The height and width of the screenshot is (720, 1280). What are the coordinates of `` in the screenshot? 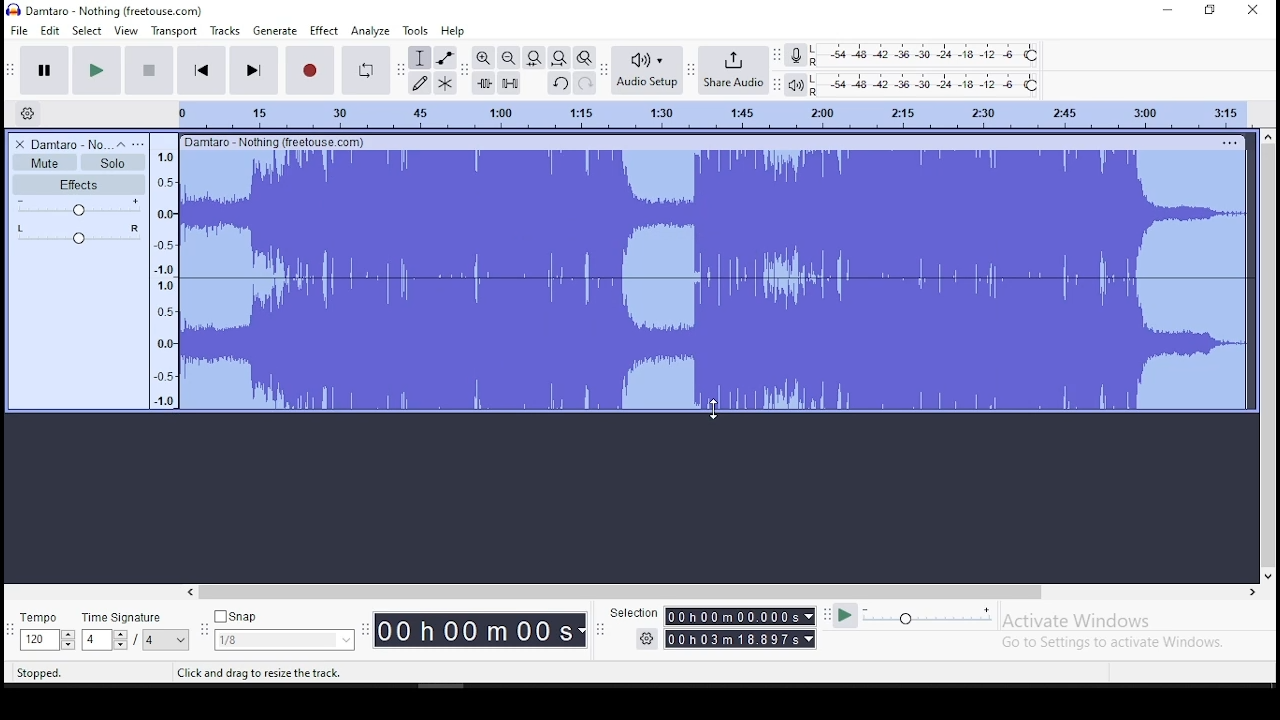 It's located at (273, 141).